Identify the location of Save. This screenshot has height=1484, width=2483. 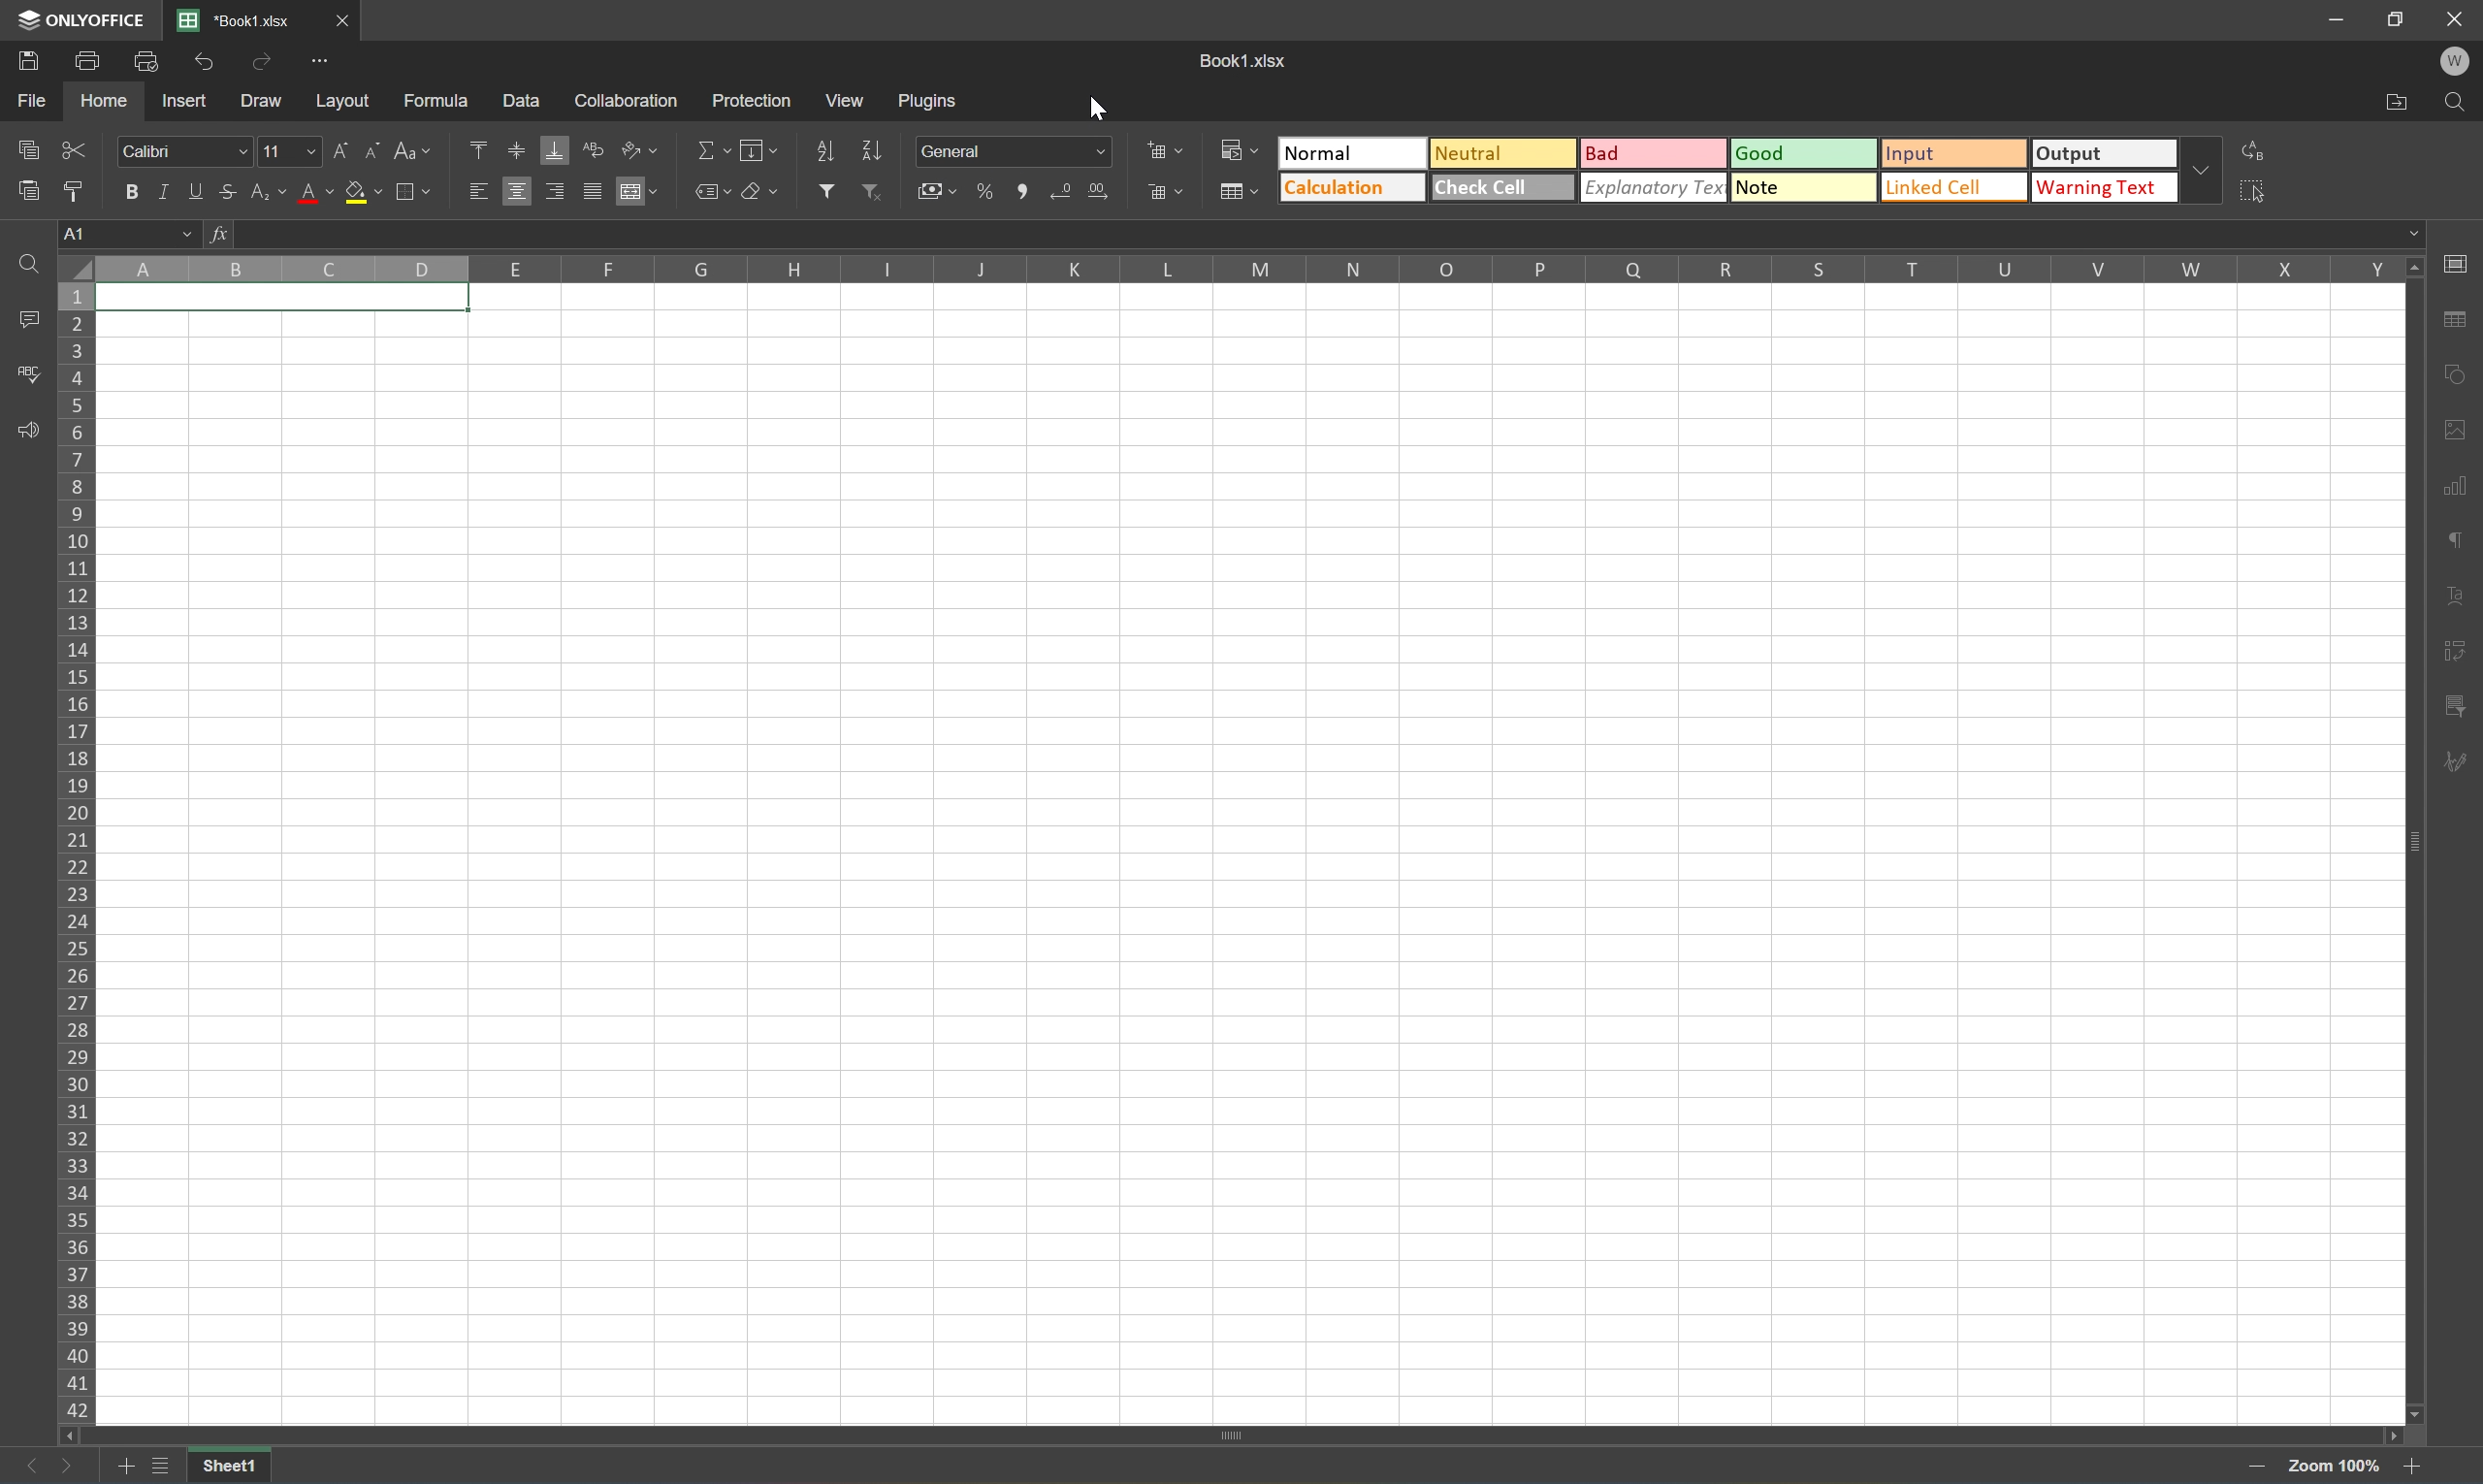
(23, 63).